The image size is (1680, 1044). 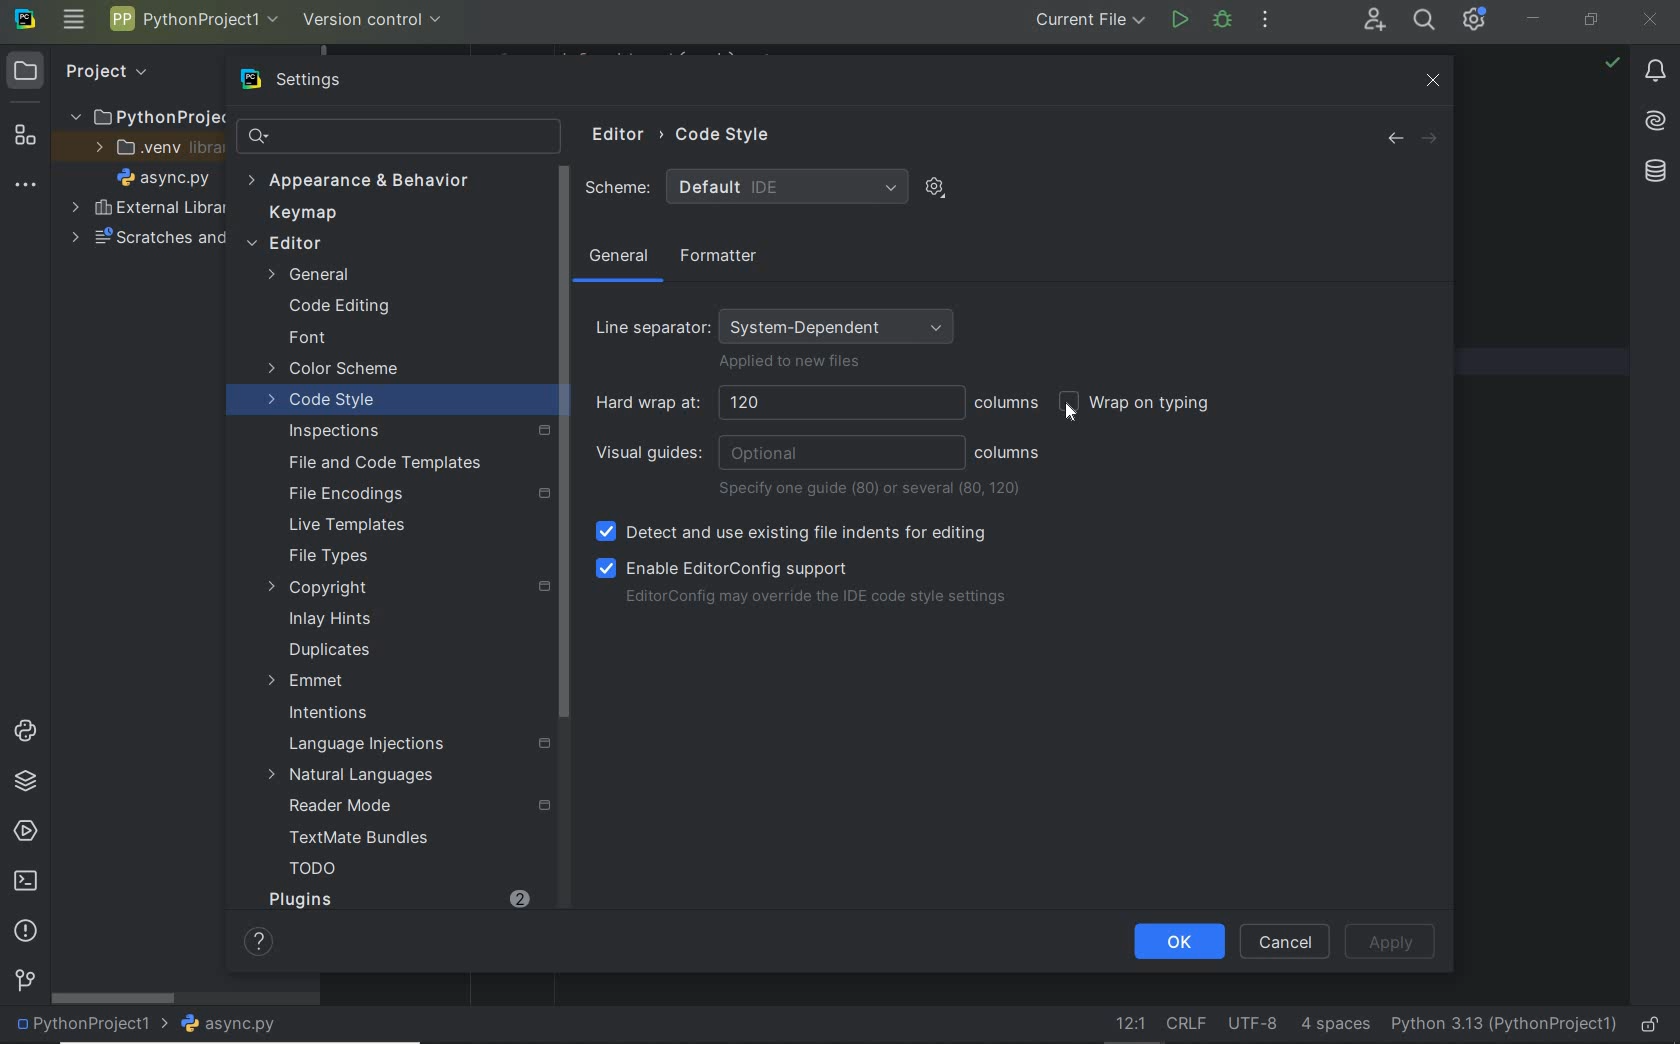 What do you see at coordinates (138, 240) in the screenshot?
I see `scratches and consoles` at bounding box center [138, 240].